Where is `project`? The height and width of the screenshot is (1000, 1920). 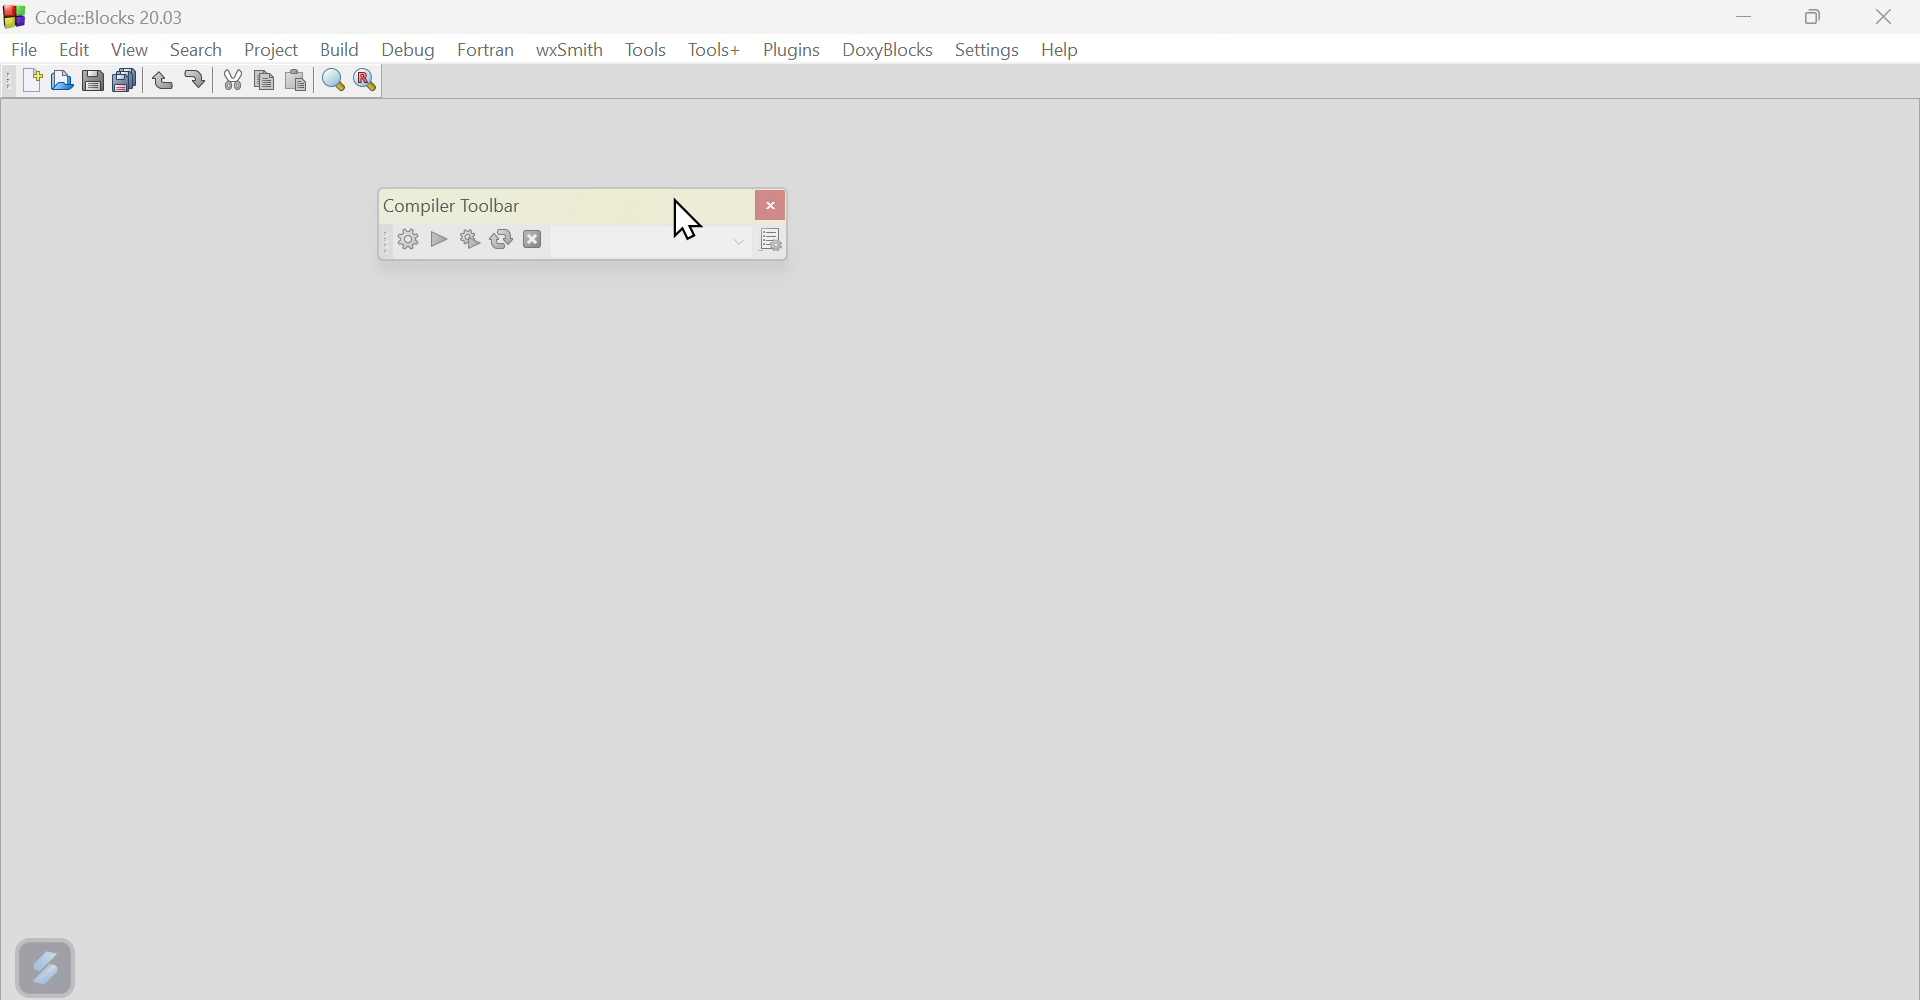
project is located at coordinates (270, 46).